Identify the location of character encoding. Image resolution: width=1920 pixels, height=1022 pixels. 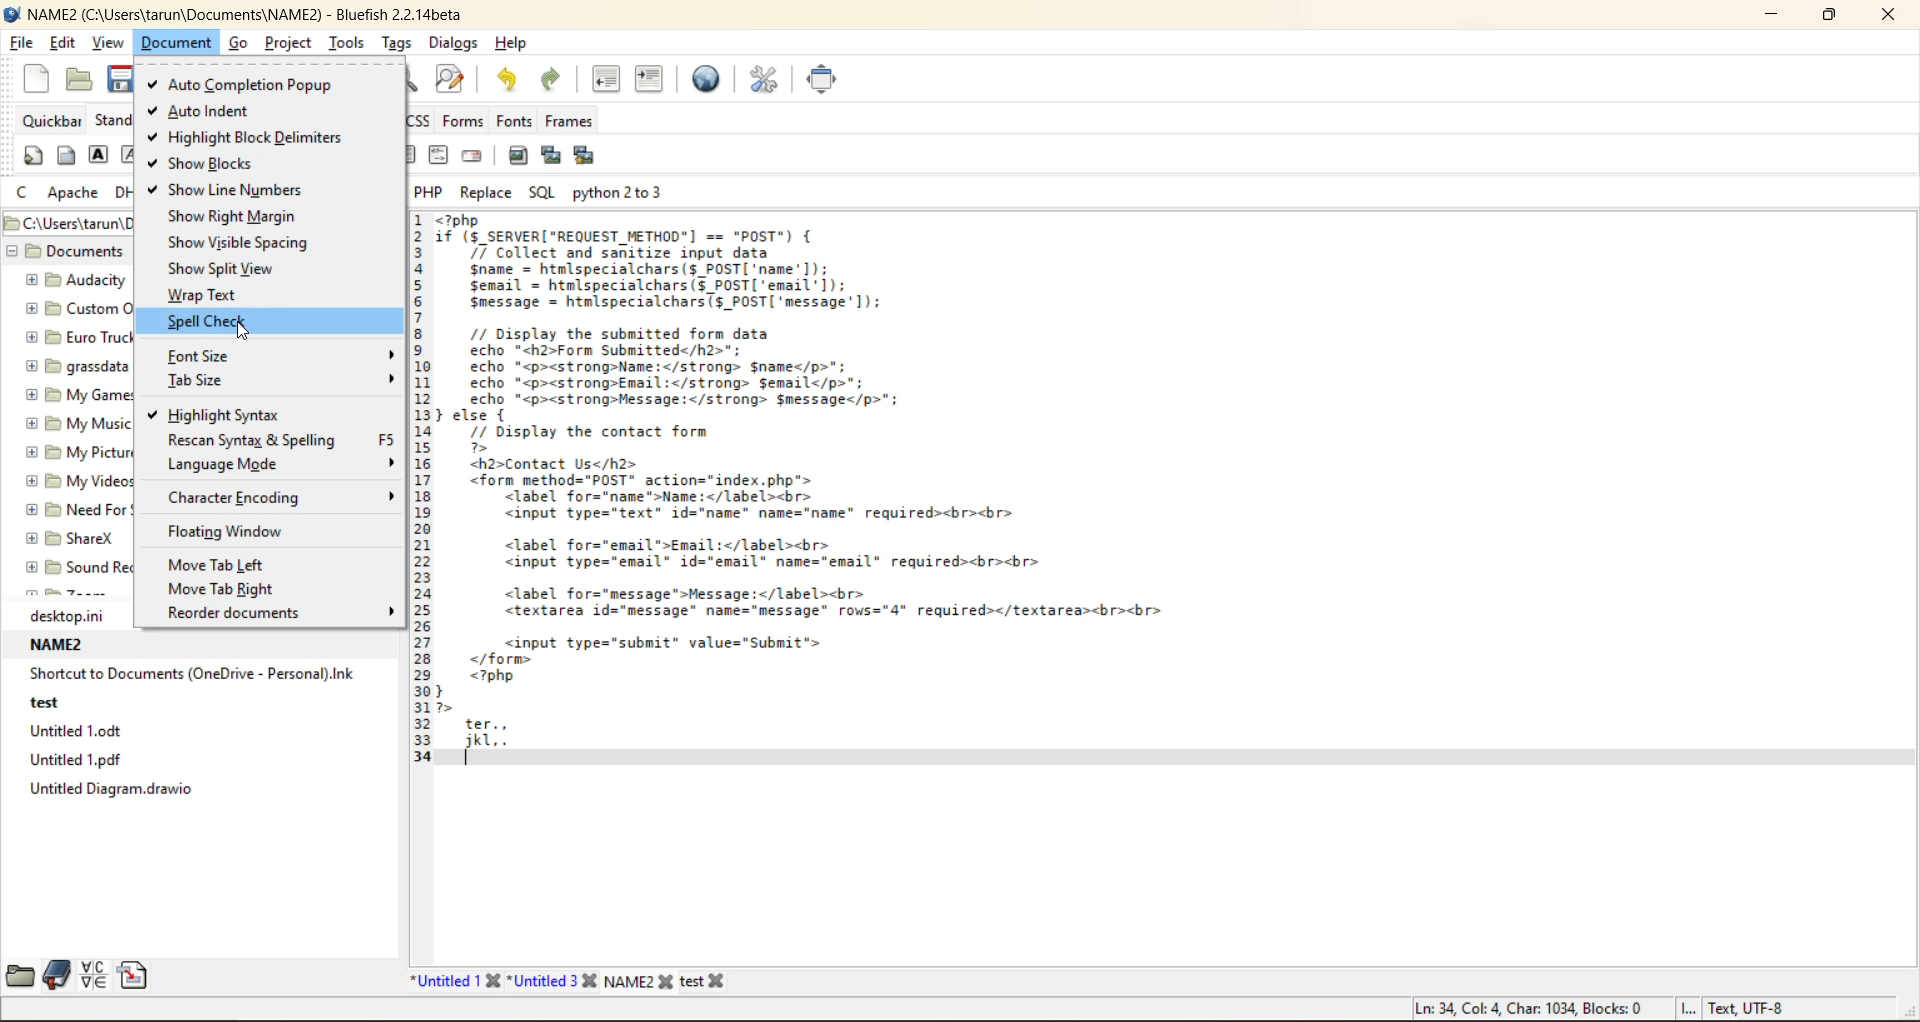
(279, 500).